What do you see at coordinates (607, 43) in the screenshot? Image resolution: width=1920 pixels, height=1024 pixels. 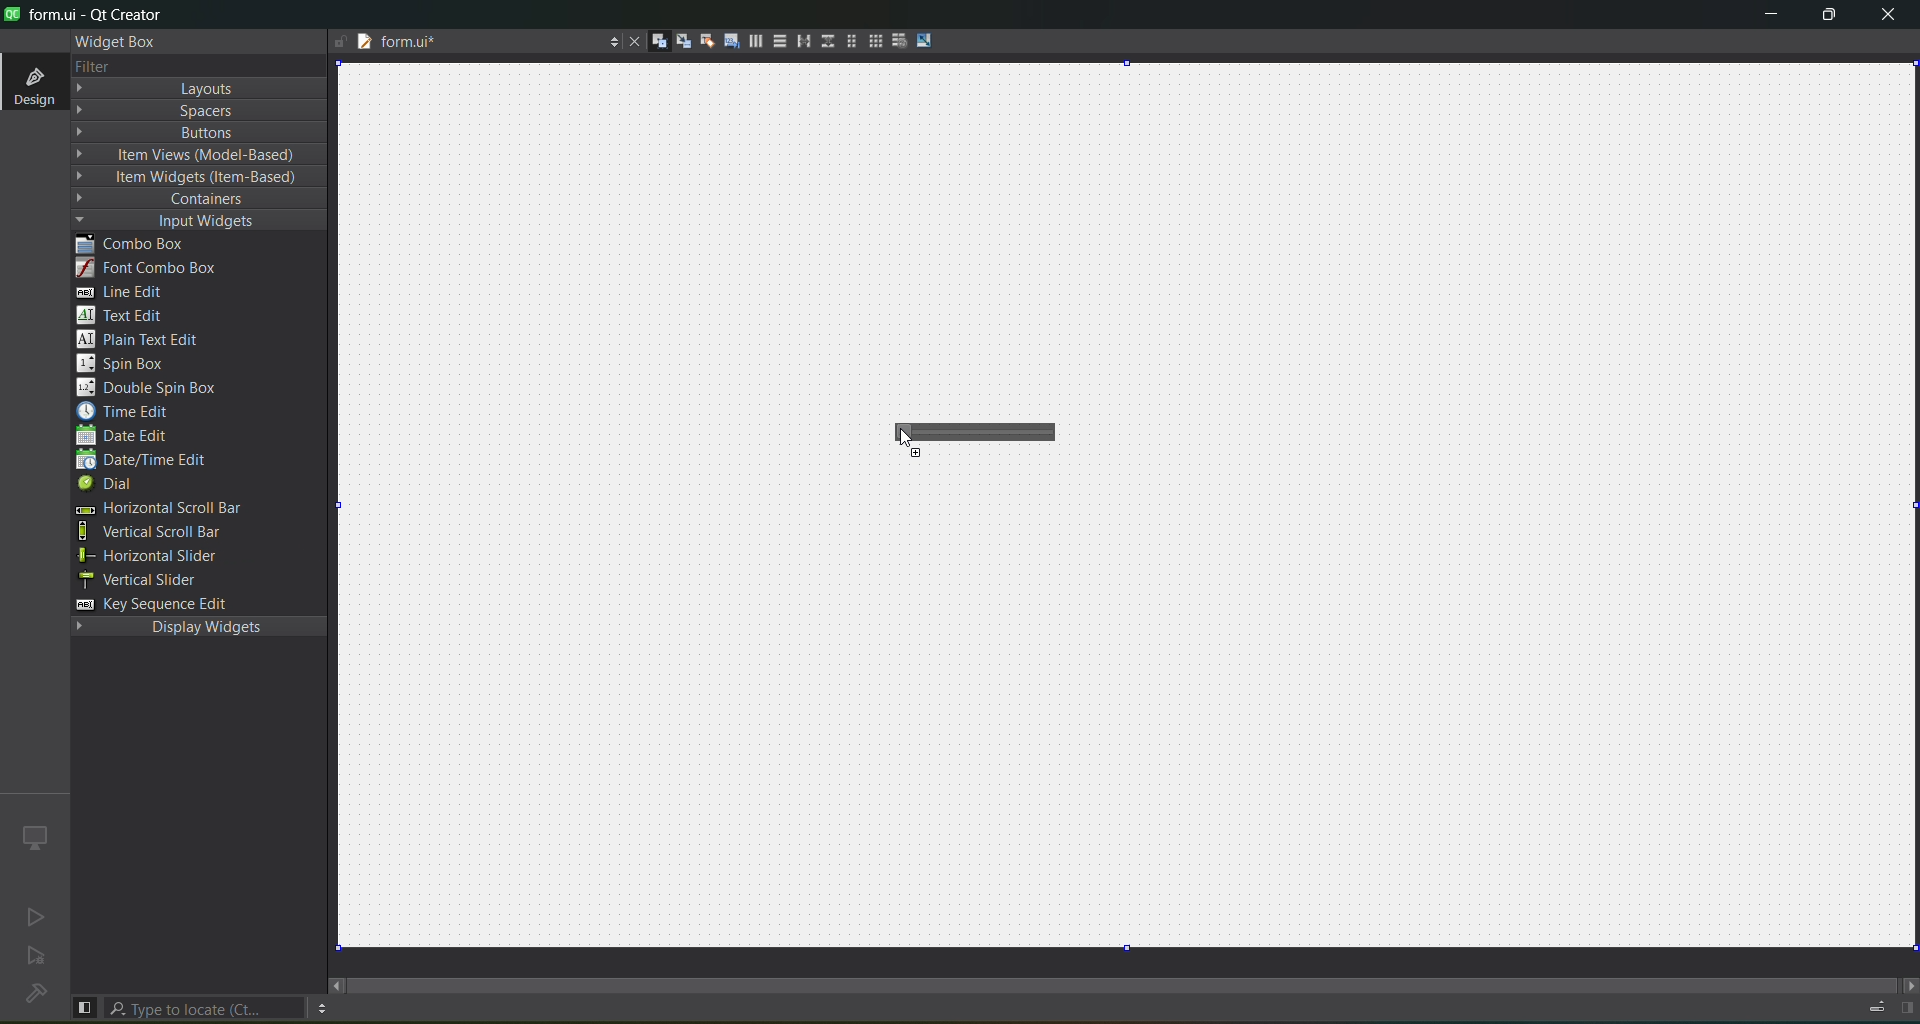 I see `options` at bounding box center [607, 43].